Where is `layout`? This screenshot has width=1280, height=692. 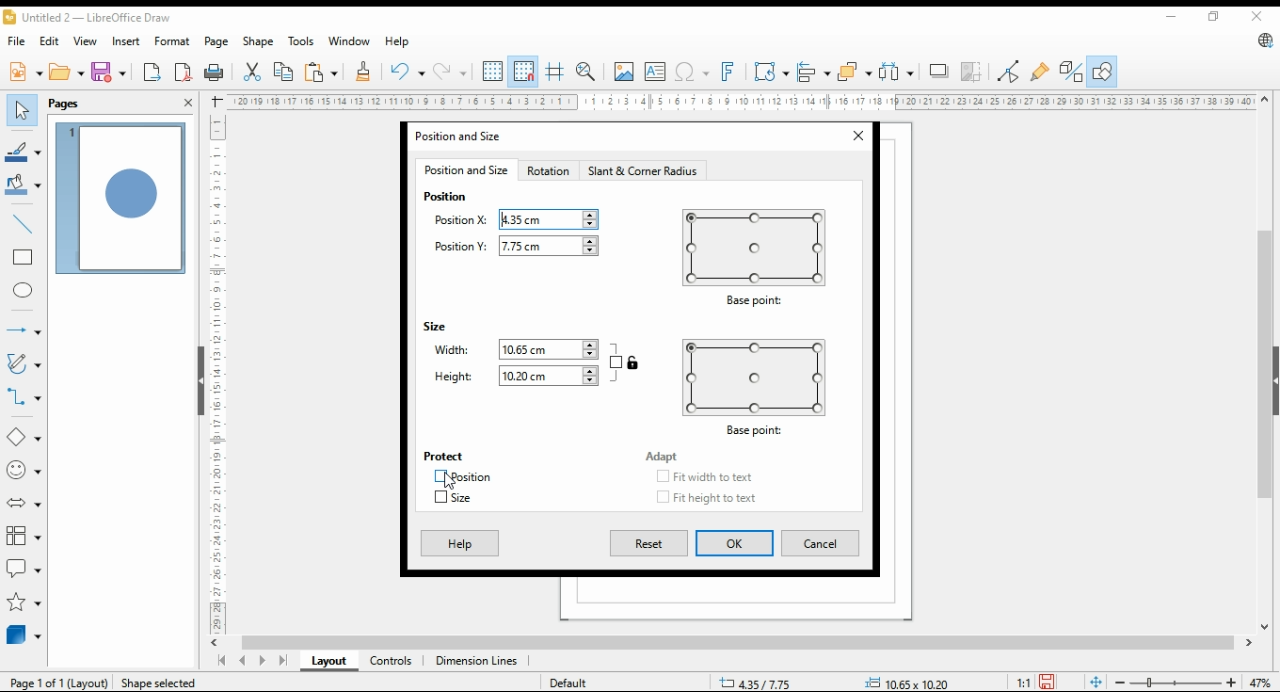 layout is located at coordinates (328, 661).